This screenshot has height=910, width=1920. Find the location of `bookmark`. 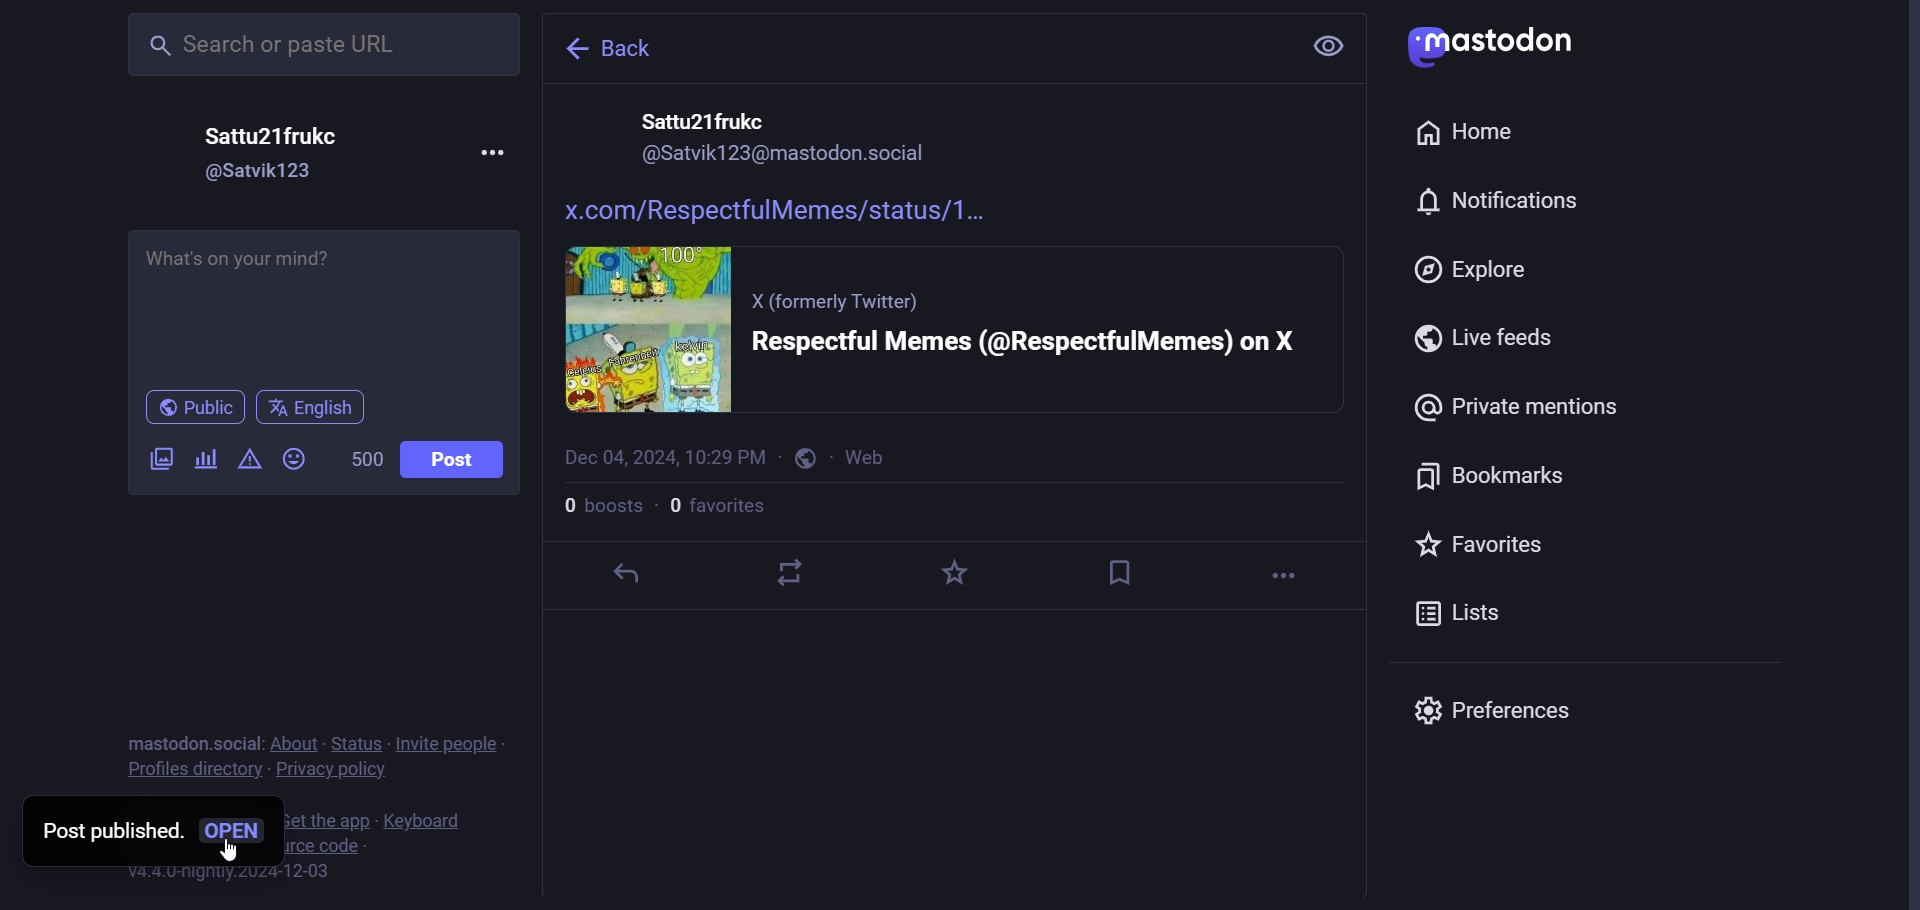

bookmark is located at coordinates (1112, 572).